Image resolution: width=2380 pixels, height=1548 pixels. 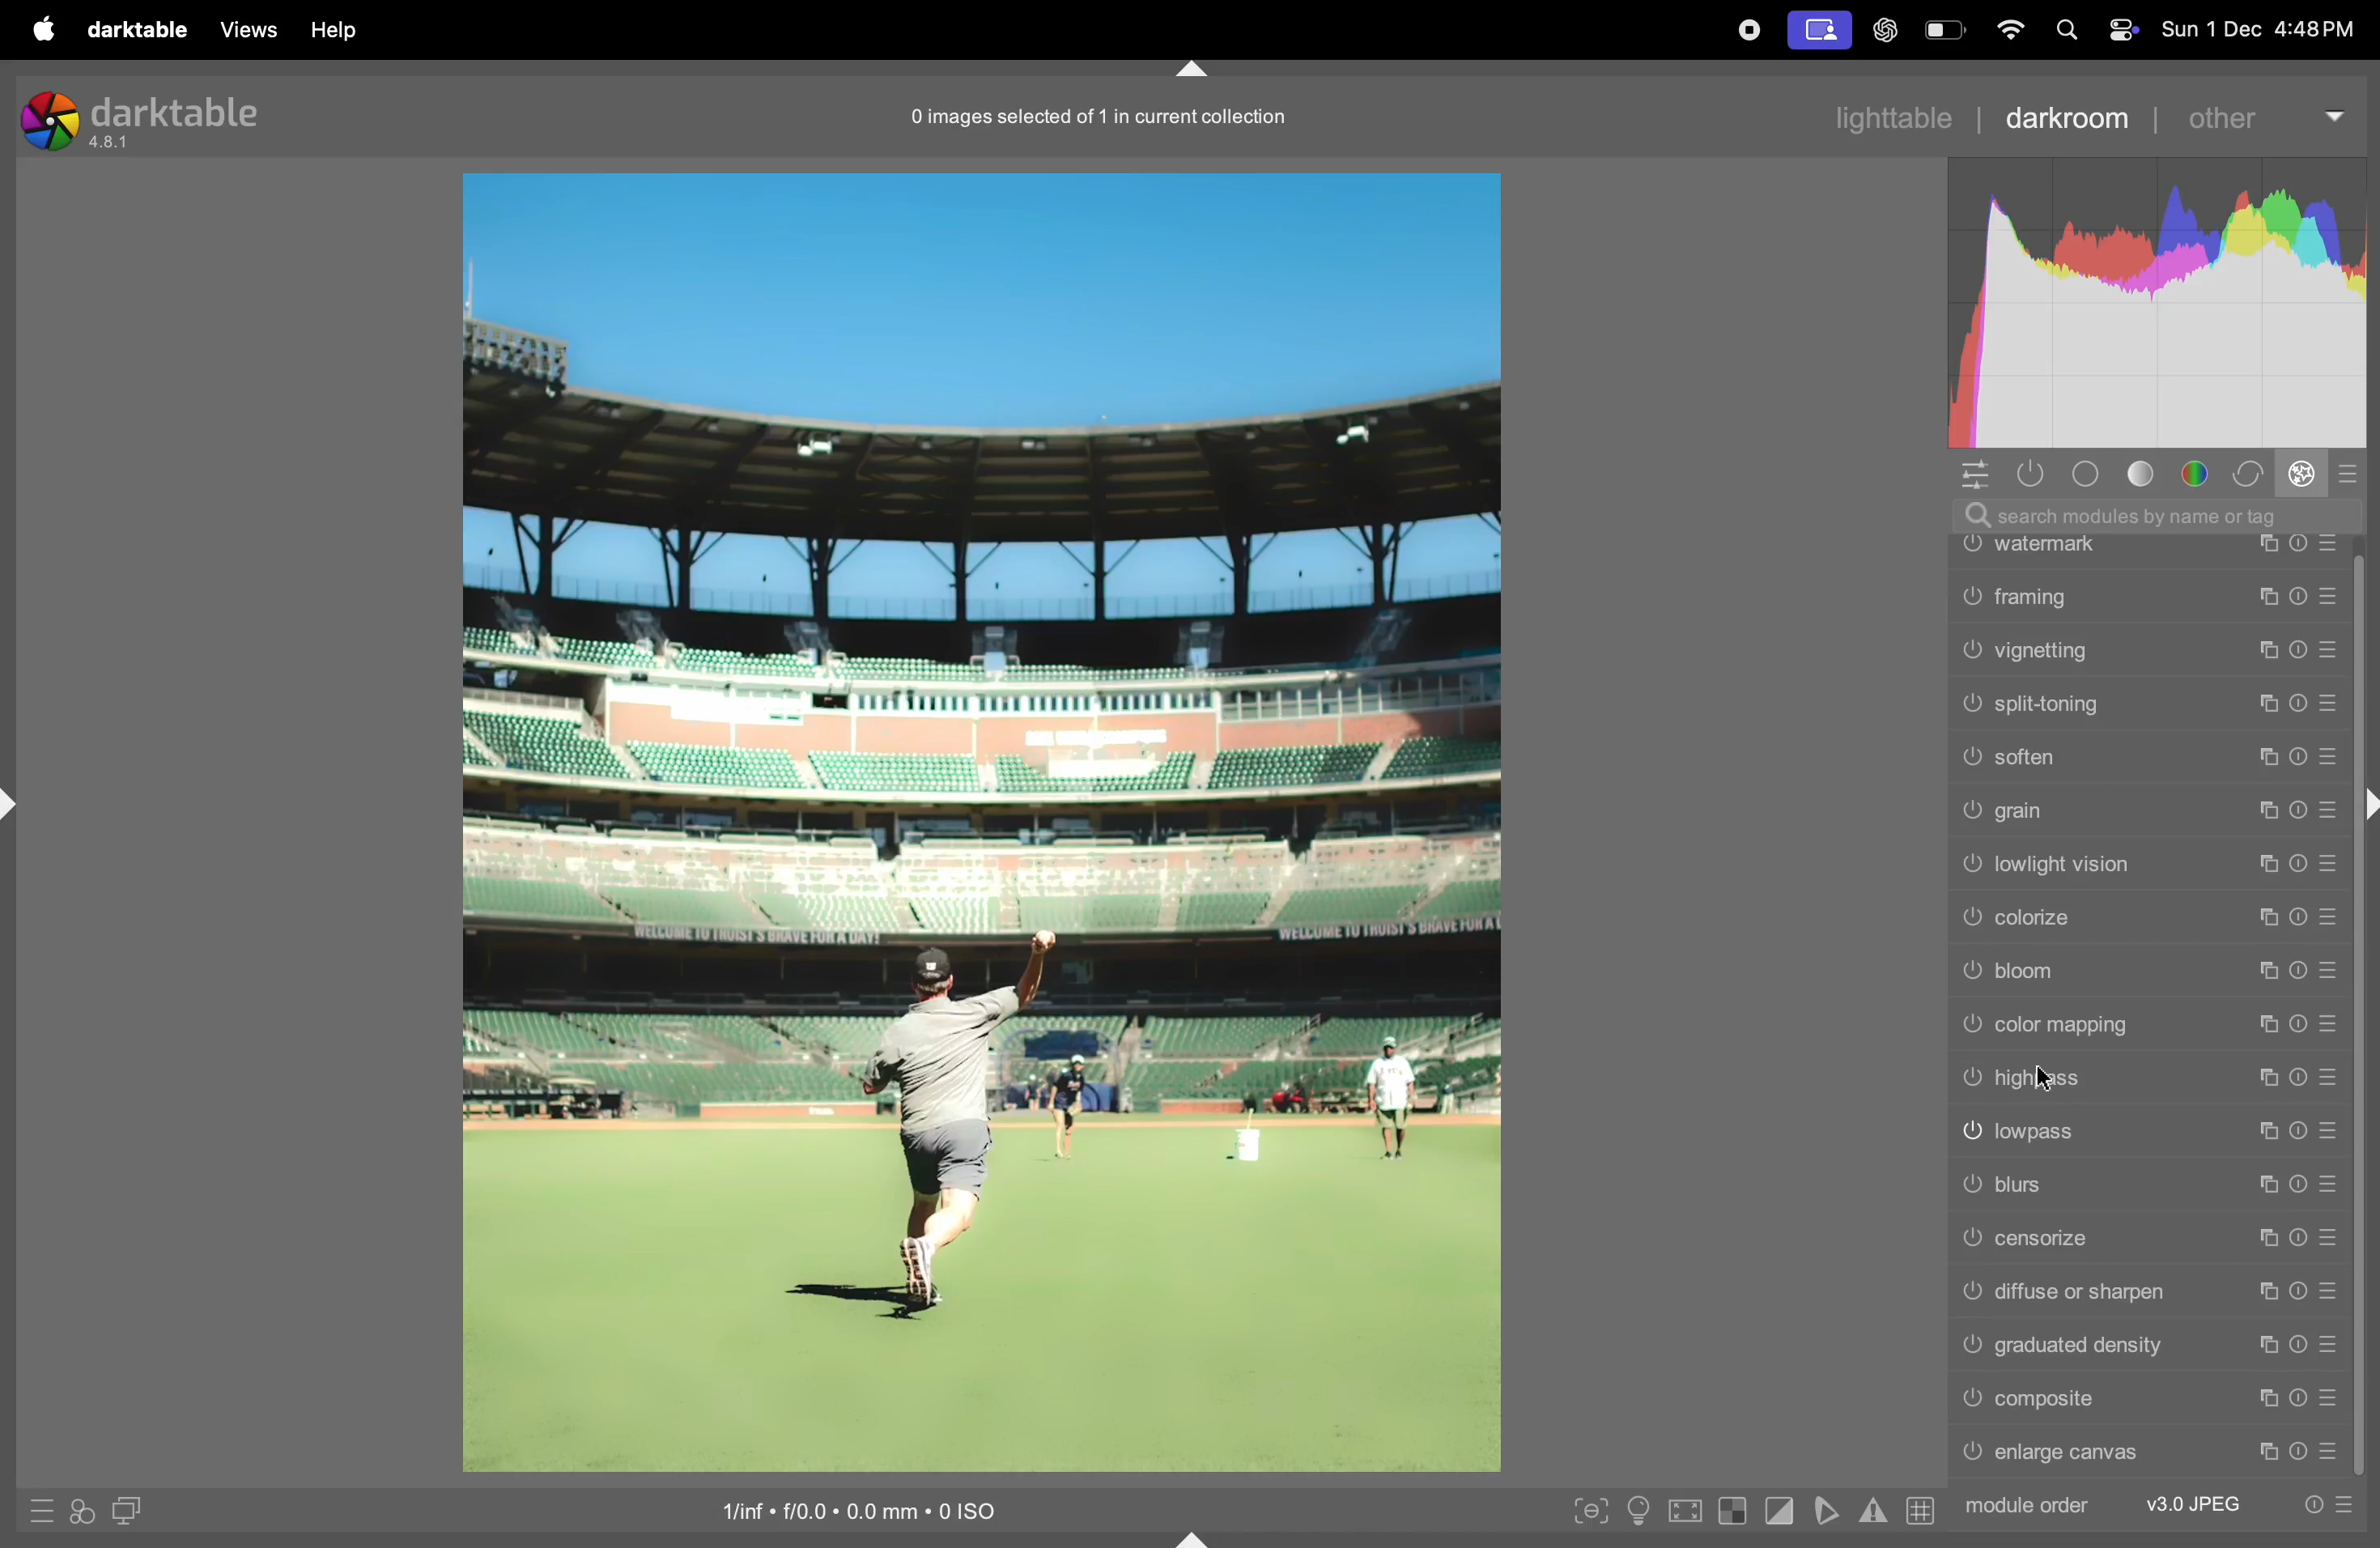 I want to click on scrolling, so click(x=2147, y=709).